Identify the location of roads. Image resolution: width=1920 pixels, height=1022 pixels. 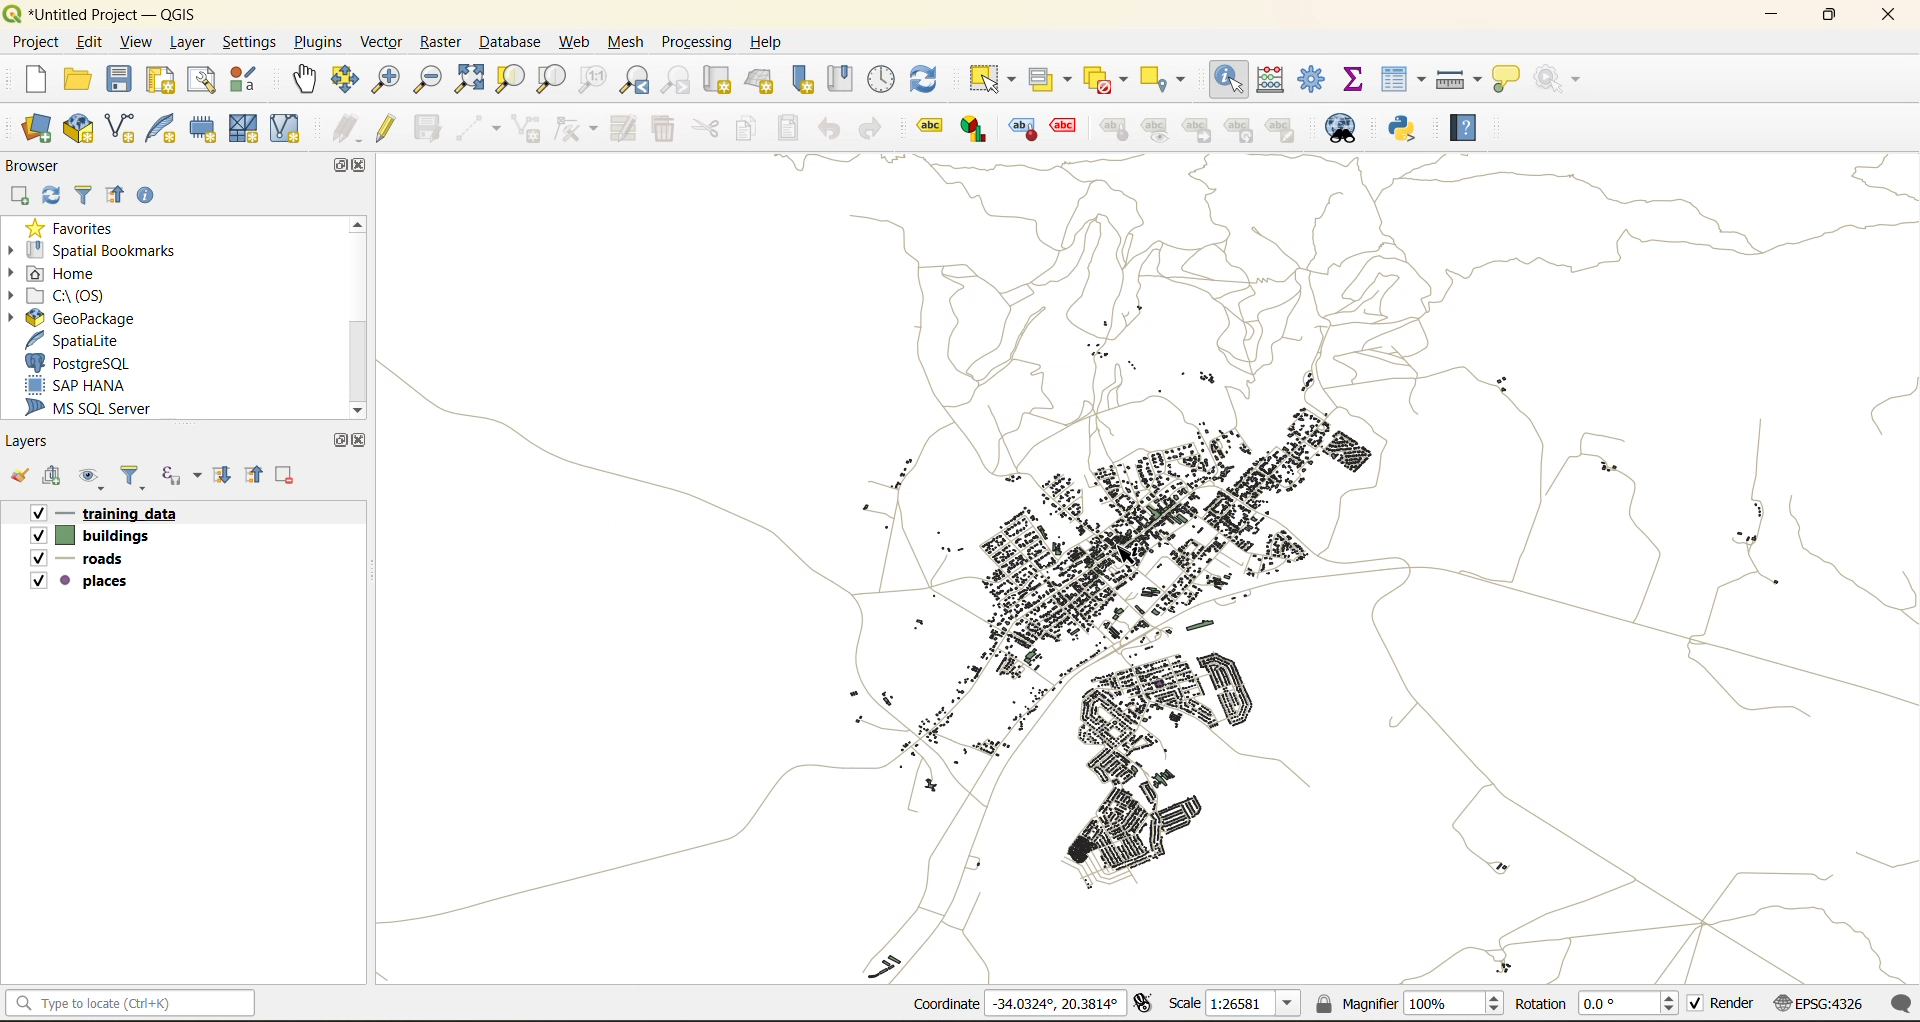
(81, 560).